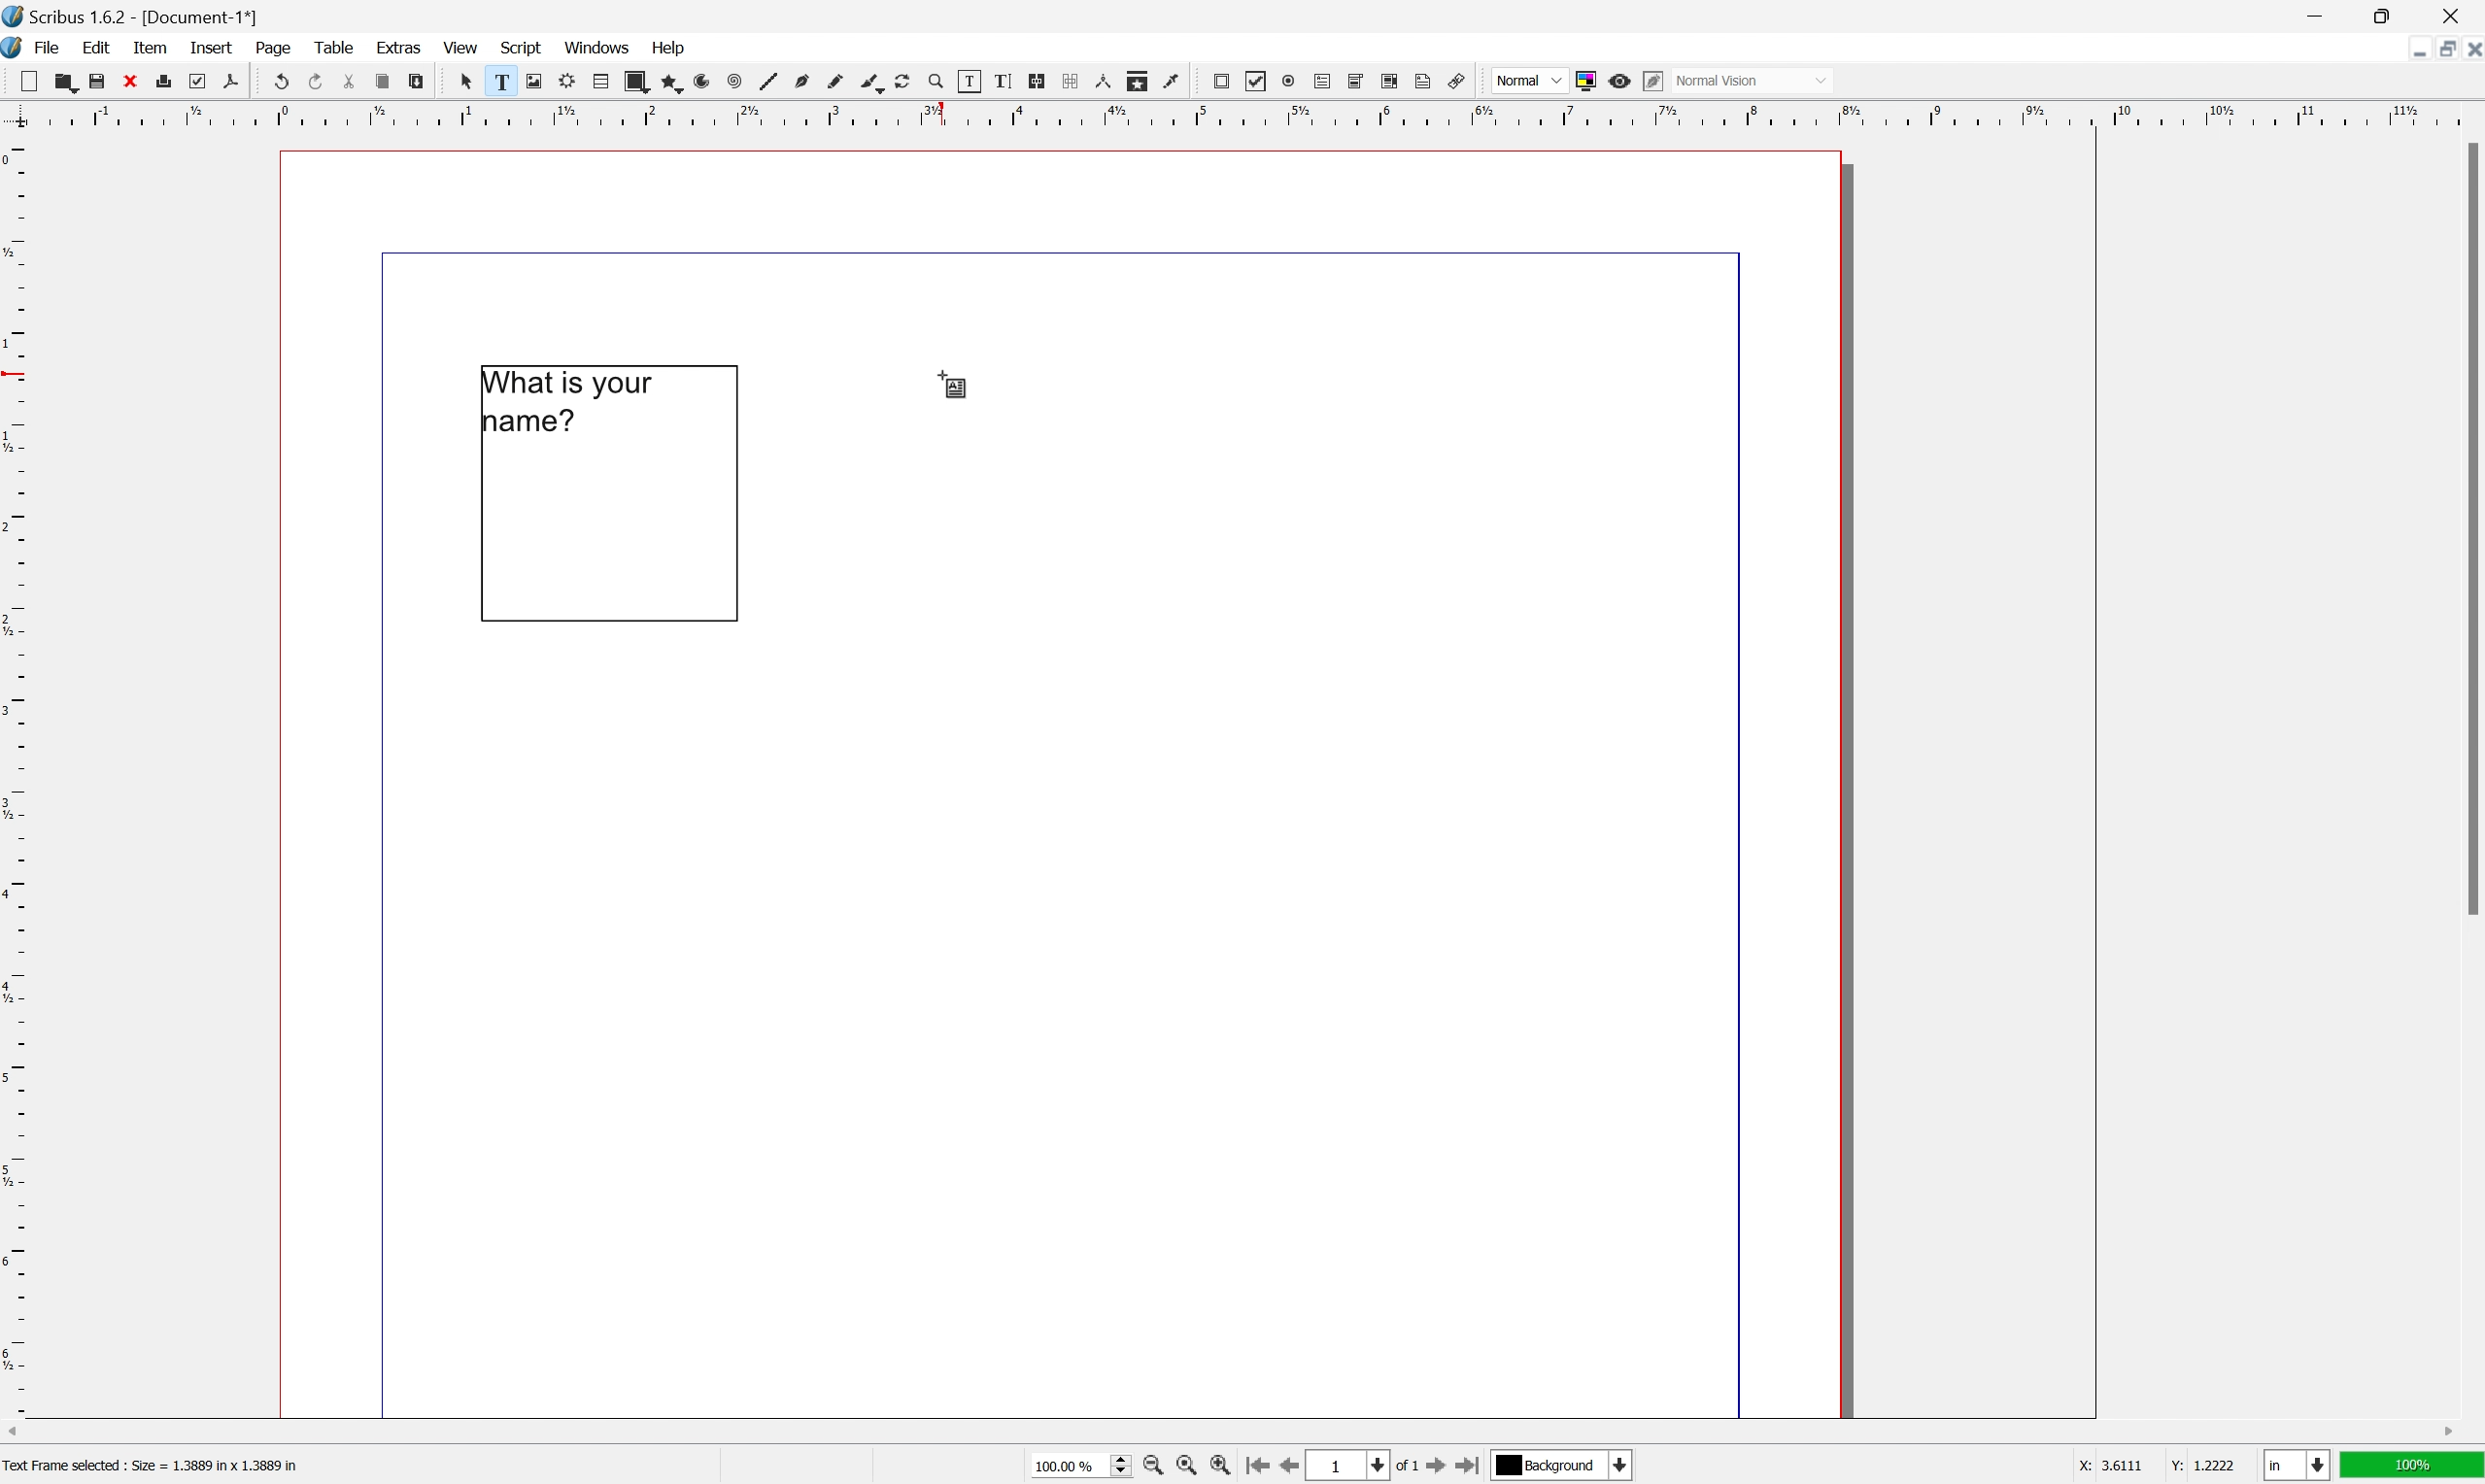 The image size is (2485, 1484). Describe the element at coordinates (903, 82) in the screenshot. I see `rotate item` at that location.